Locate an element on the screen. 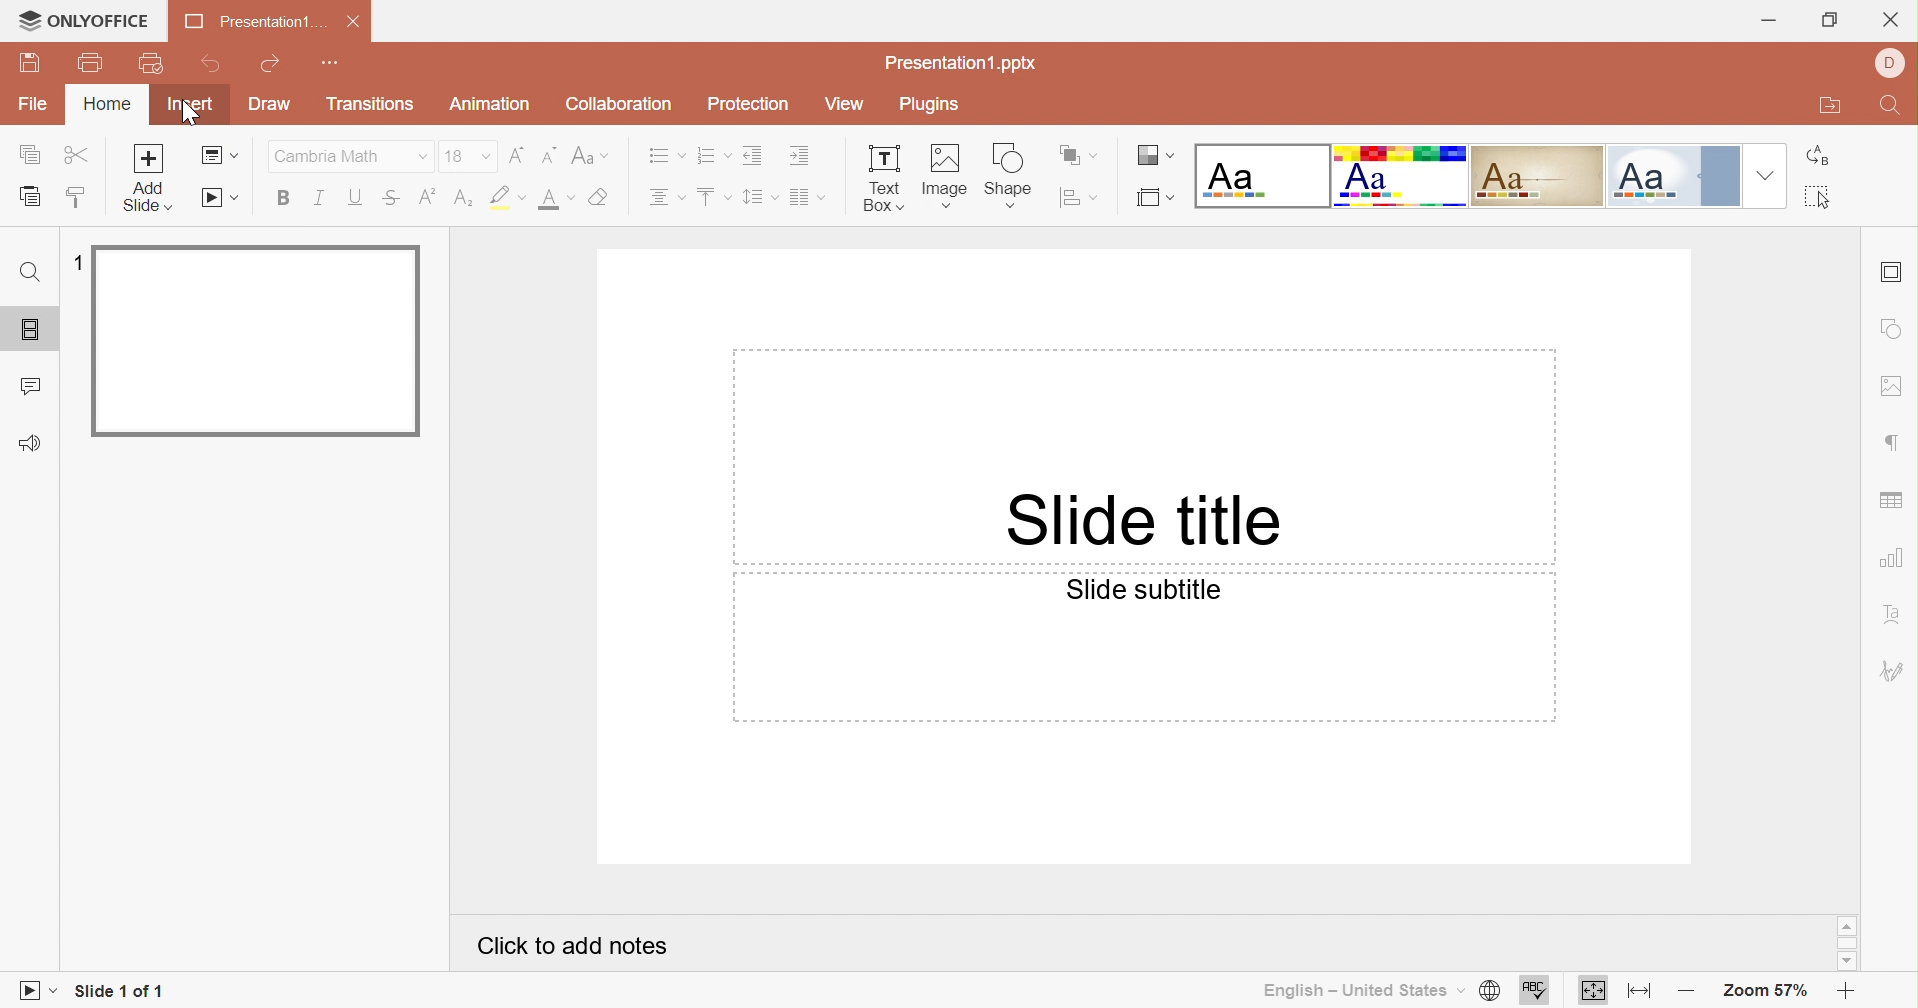 This screenshot has height=1008, width=1918. image settings is located at coordinates (1891, 384).